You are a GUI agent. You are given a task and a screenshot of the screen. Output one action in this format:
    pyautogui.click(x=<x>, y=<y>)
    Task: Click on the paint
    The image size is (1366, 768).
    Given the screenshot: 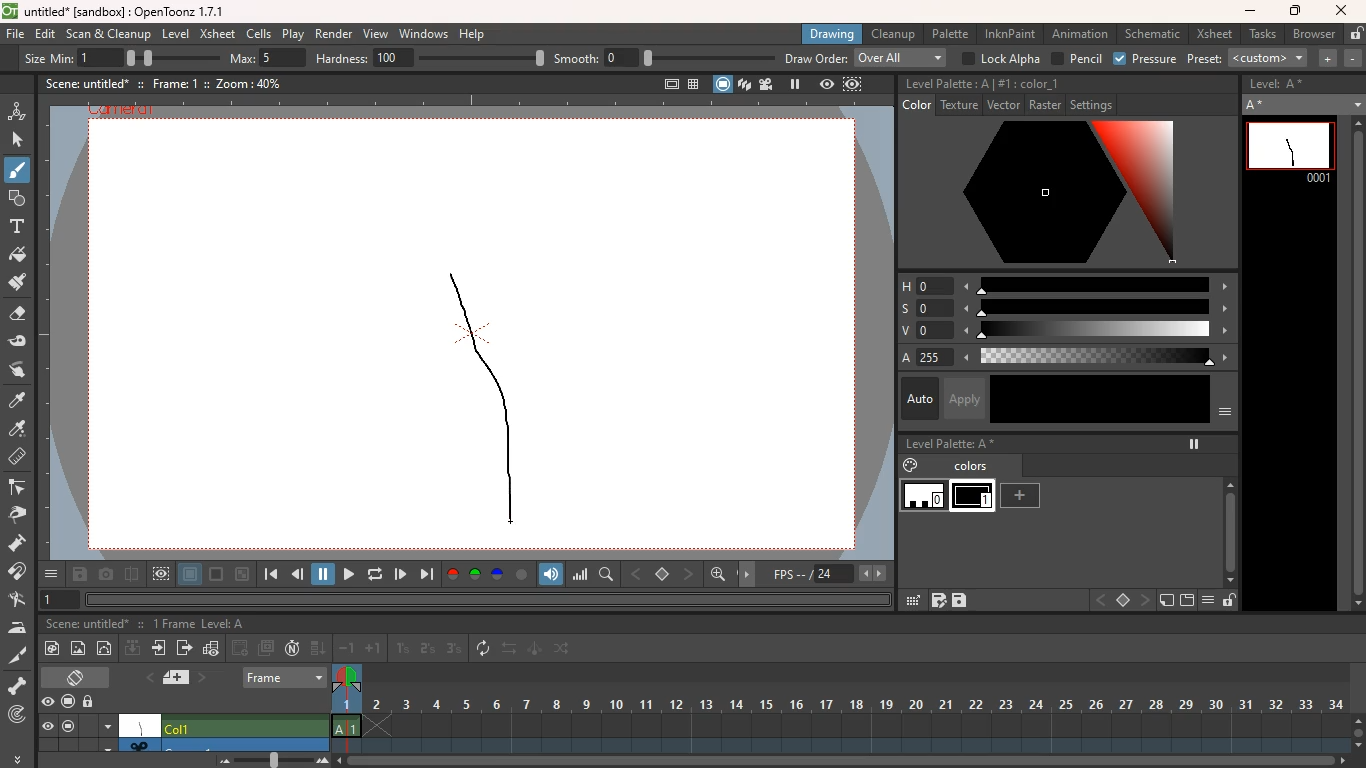 What is the action you would take?
    pyautogui.click(x=20, y=257)
    